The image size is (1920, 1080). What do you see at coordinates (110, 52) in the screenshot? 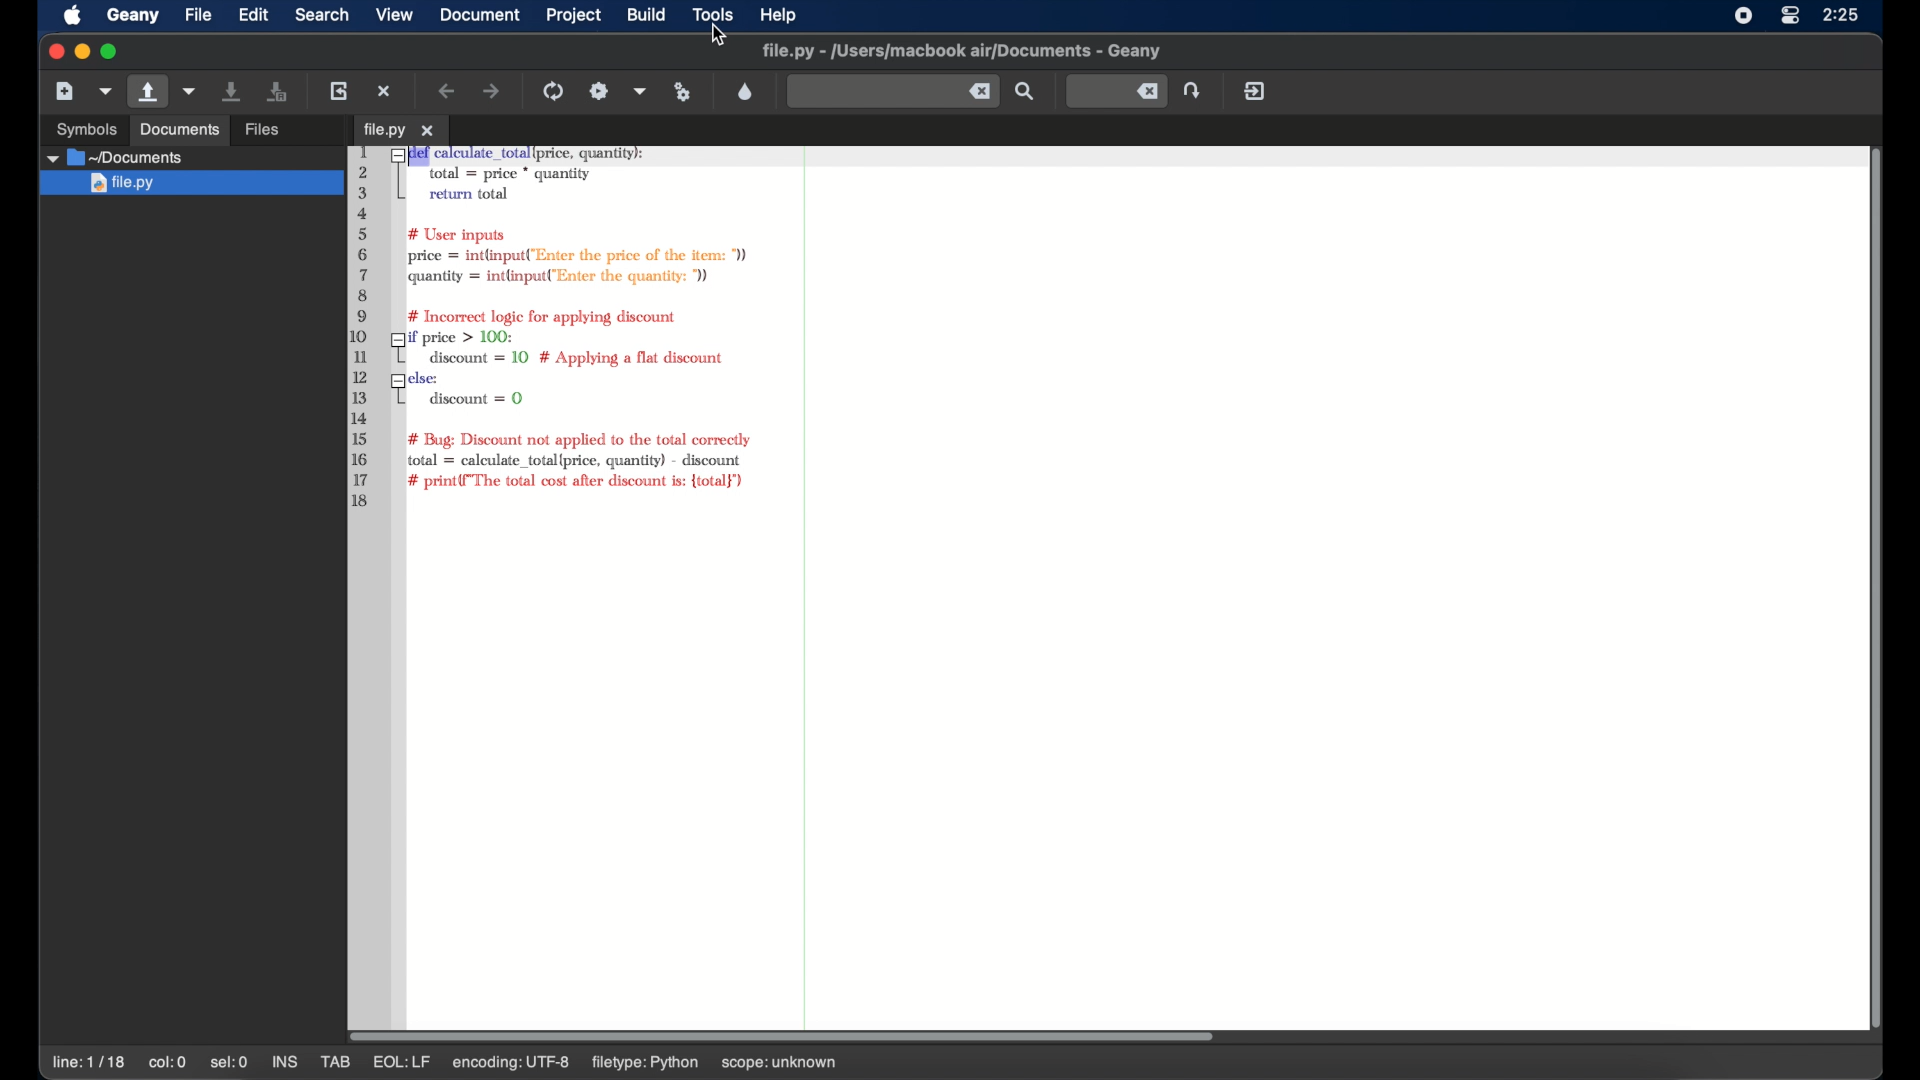
I see `maximize` at bounding box center [110, 52].